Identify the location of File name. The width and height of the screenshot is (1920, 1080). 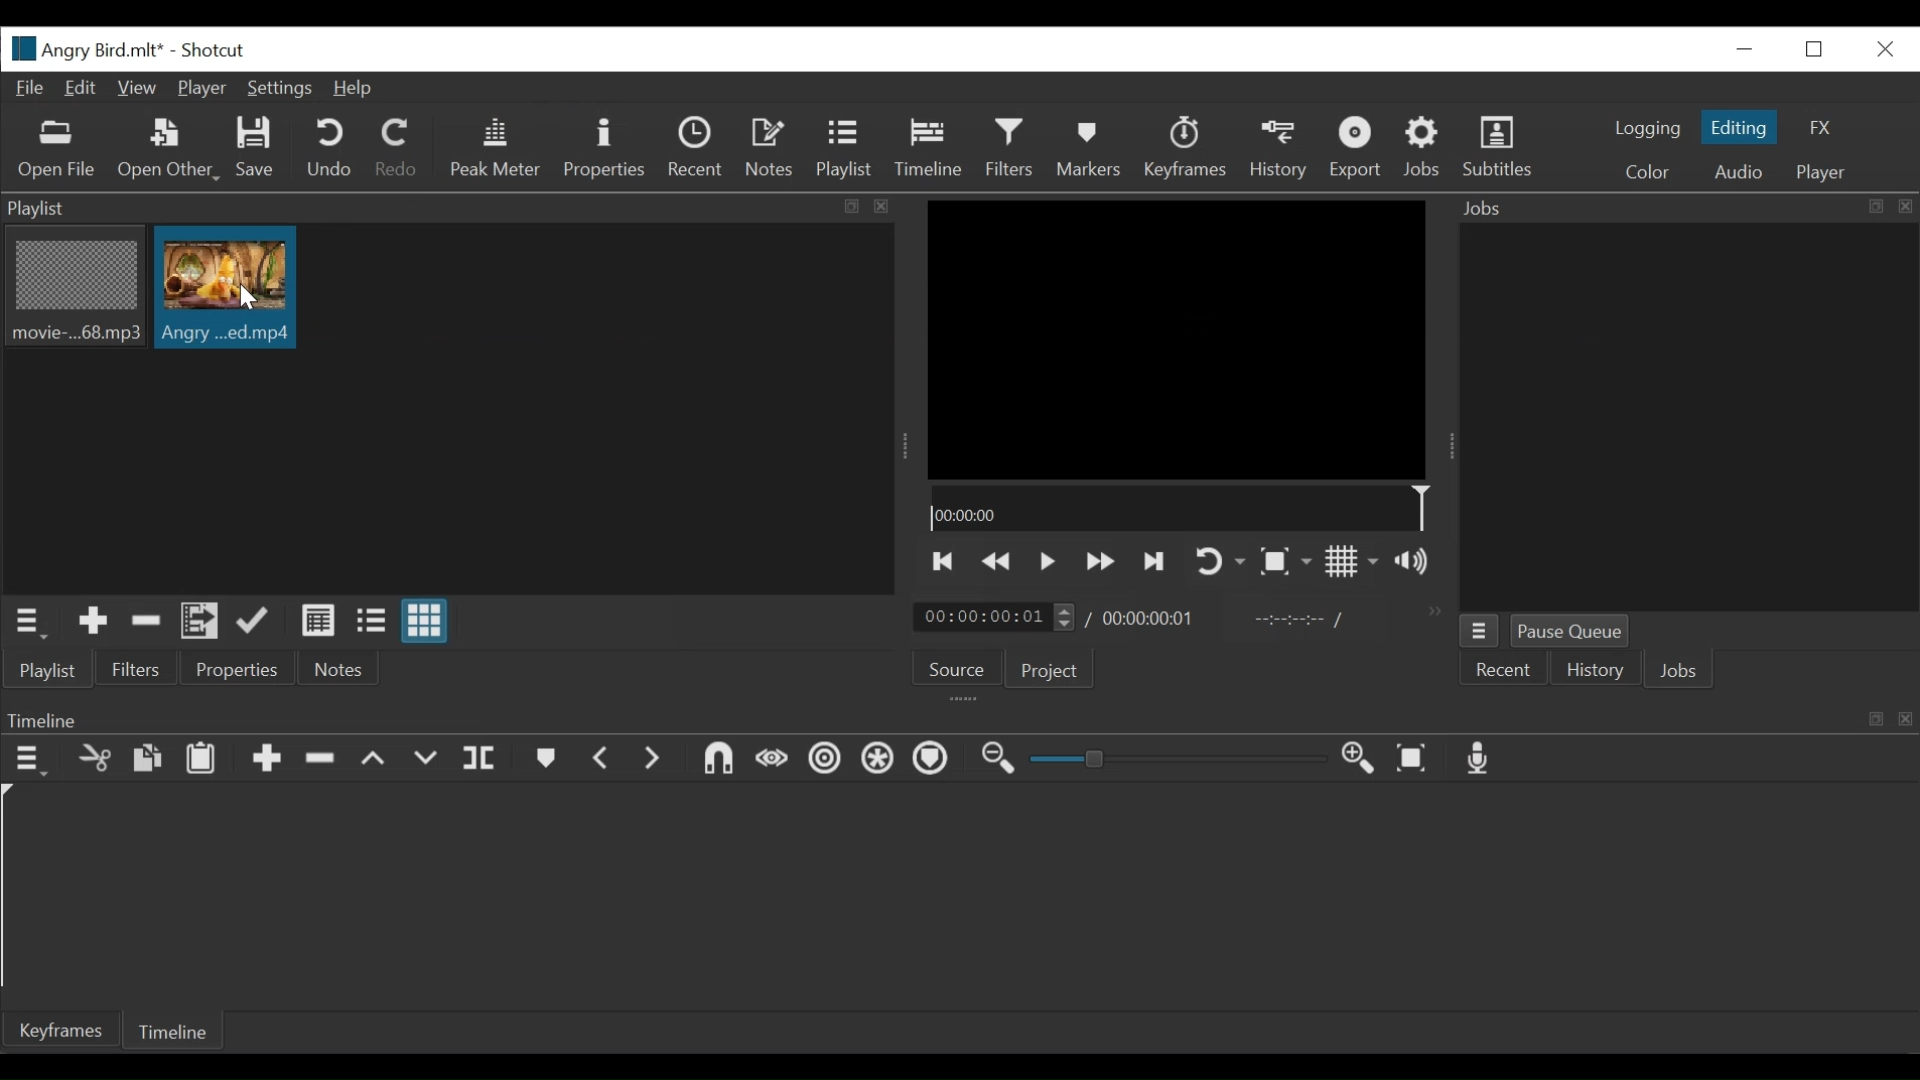
(85, 48).